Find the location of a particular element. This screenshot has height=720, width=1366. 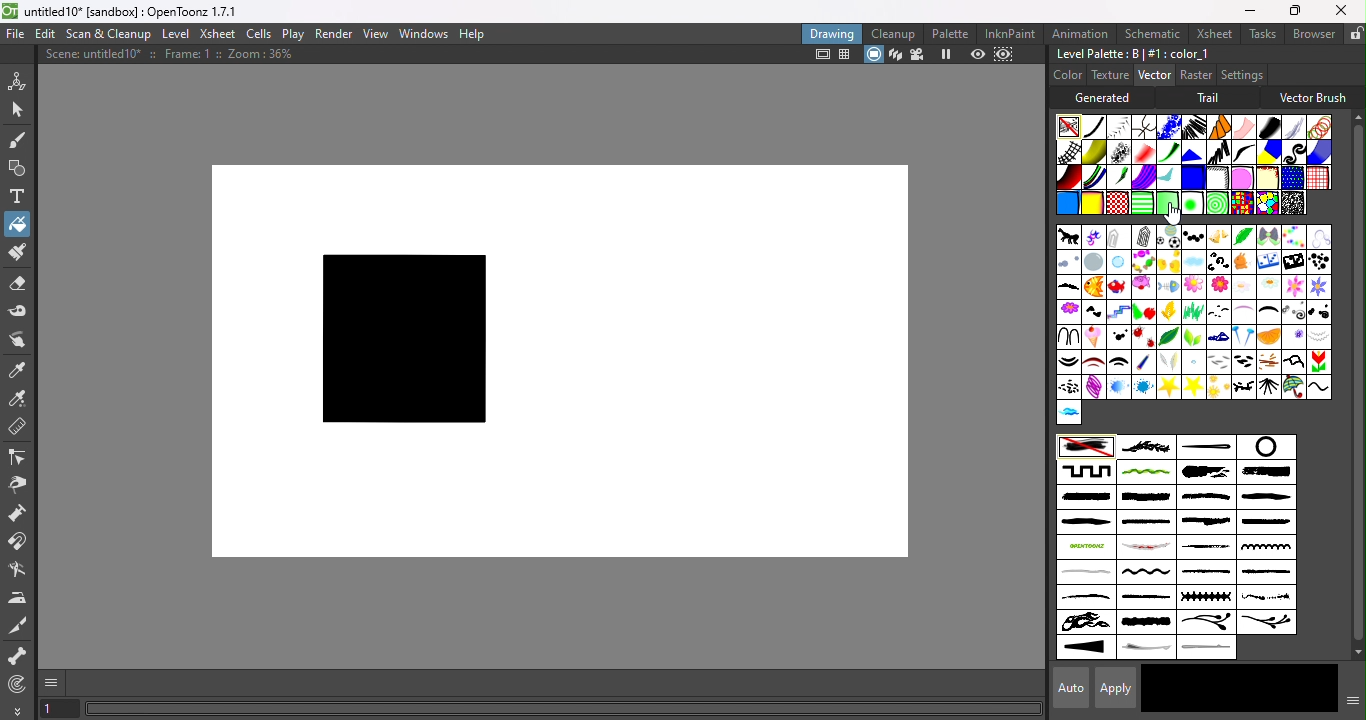

Camera stand view is located at coordinates (873, 55).